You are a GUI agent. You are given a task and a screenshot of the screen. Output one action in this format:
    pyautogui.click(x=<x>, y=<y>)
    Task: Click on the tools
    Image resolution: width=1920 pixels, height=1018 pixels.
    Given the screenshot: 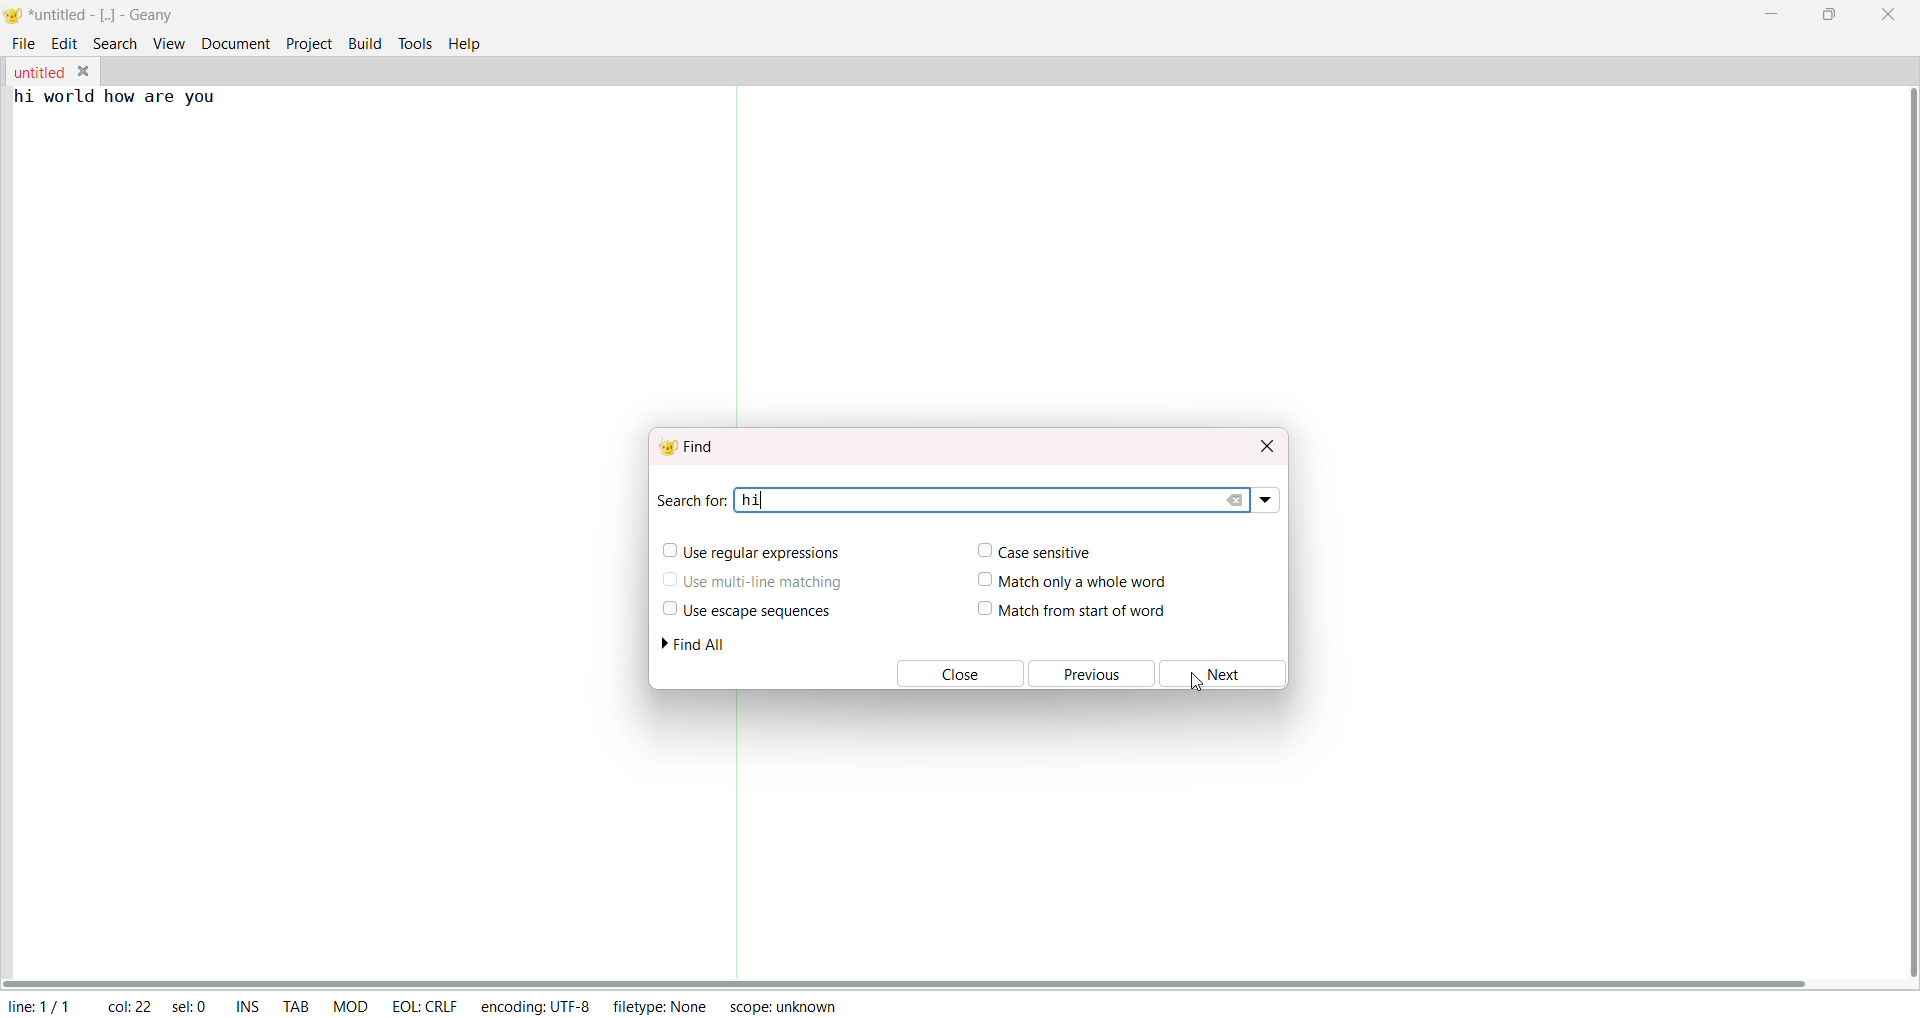 What is the action you would take?
    pyautogui.click(x=415, y=43)
    